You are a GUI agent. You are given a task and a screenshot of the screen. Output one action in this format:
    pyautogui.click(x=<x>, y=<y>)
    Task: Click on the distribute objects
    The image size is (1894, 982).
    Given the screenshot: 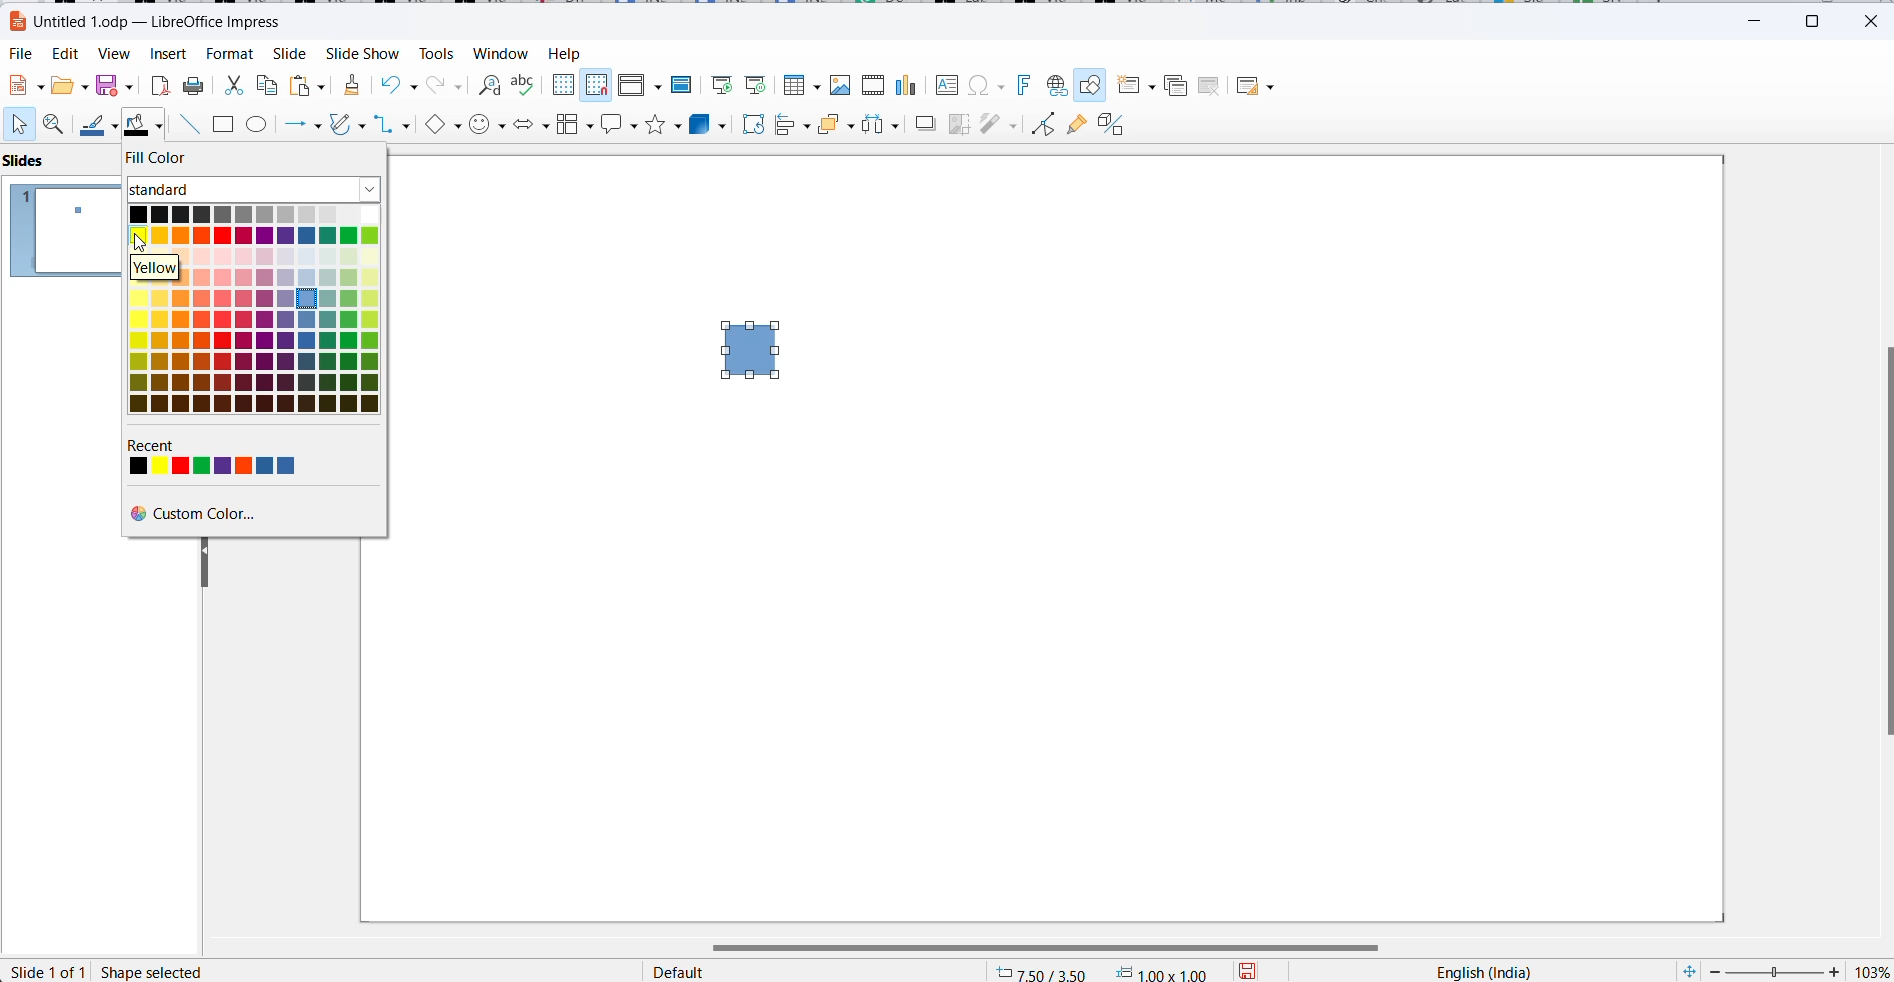 What is the action you would take?
    pyautogui.click(x=881, y=126)
    